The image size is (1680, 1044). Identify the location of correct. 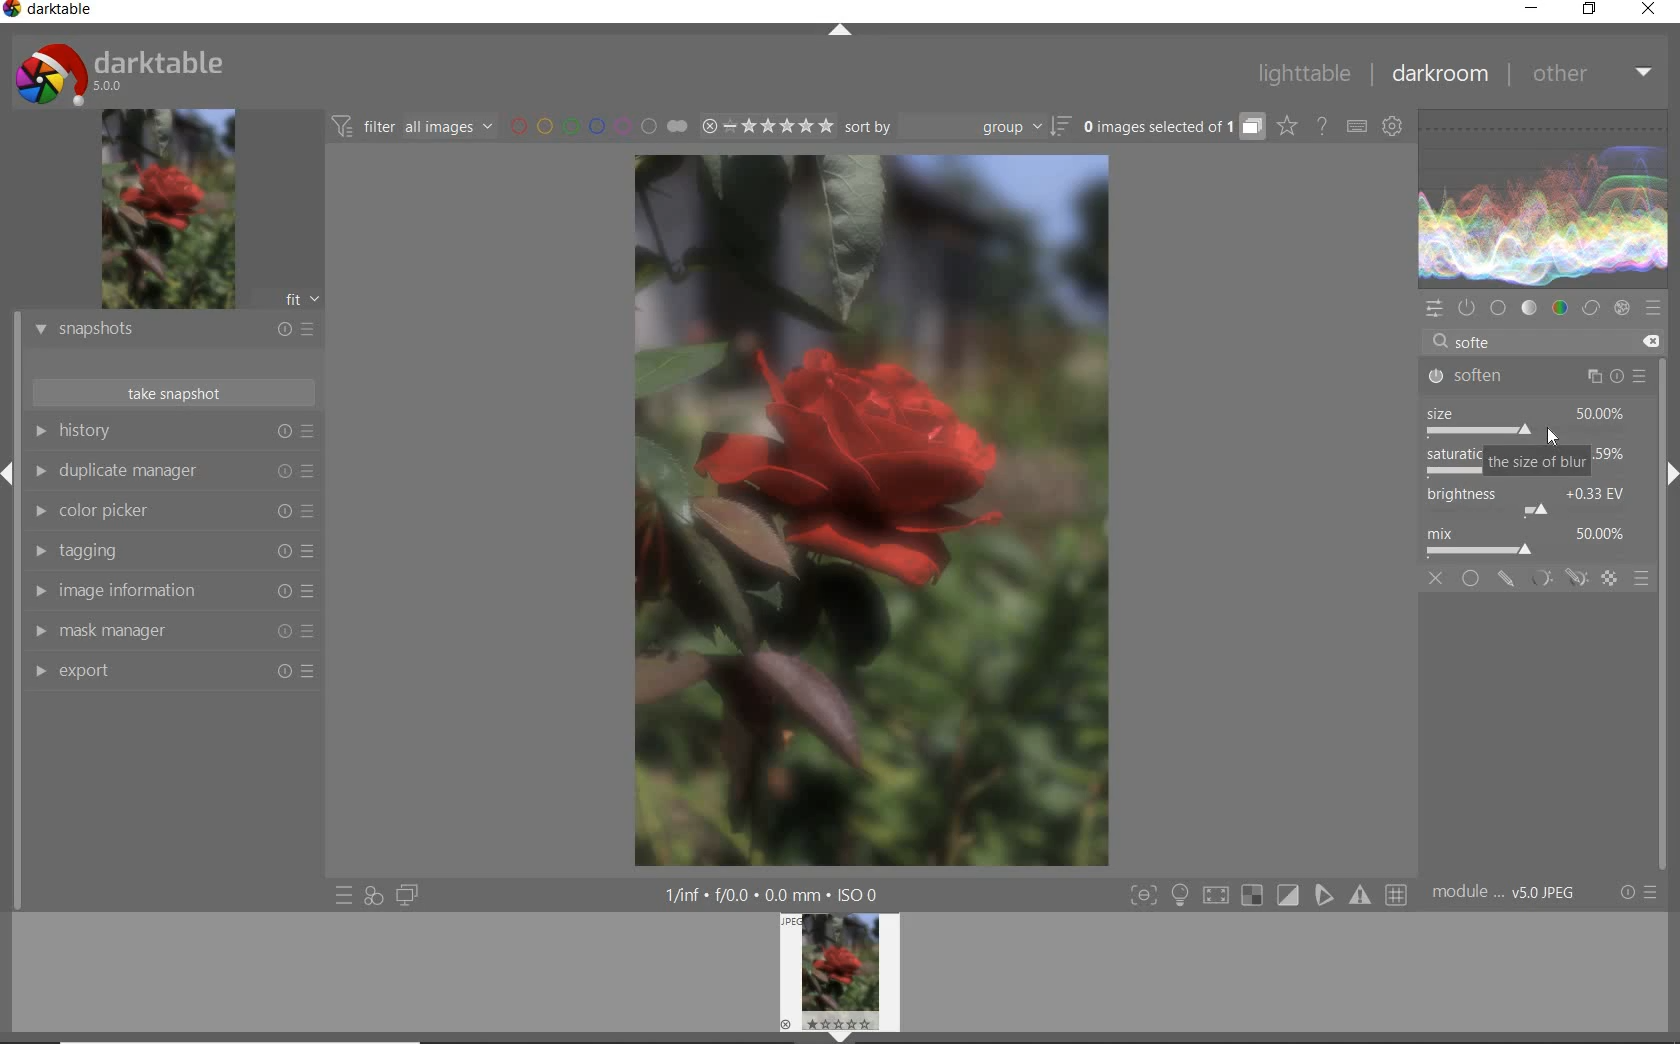
(1590, 309).